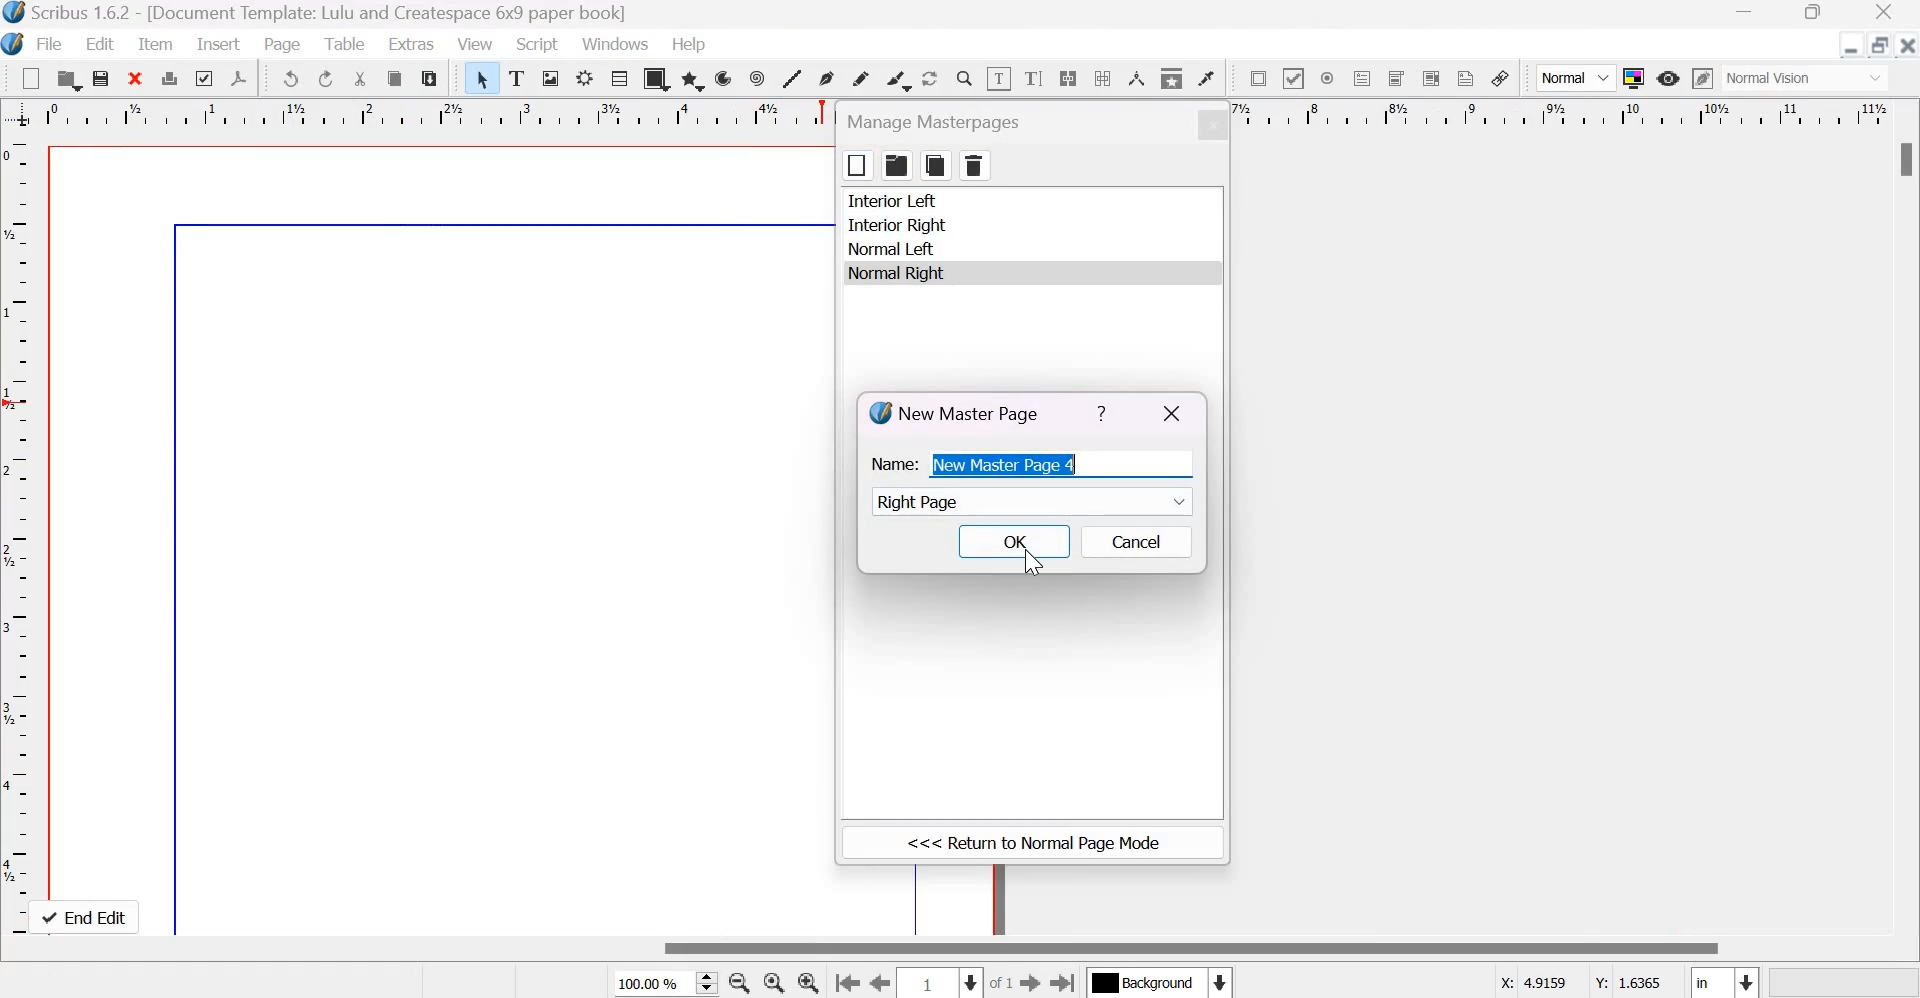 This screenshot has height=998, width=1920. I want to click on Unlink text frames, so click(1102, 77).